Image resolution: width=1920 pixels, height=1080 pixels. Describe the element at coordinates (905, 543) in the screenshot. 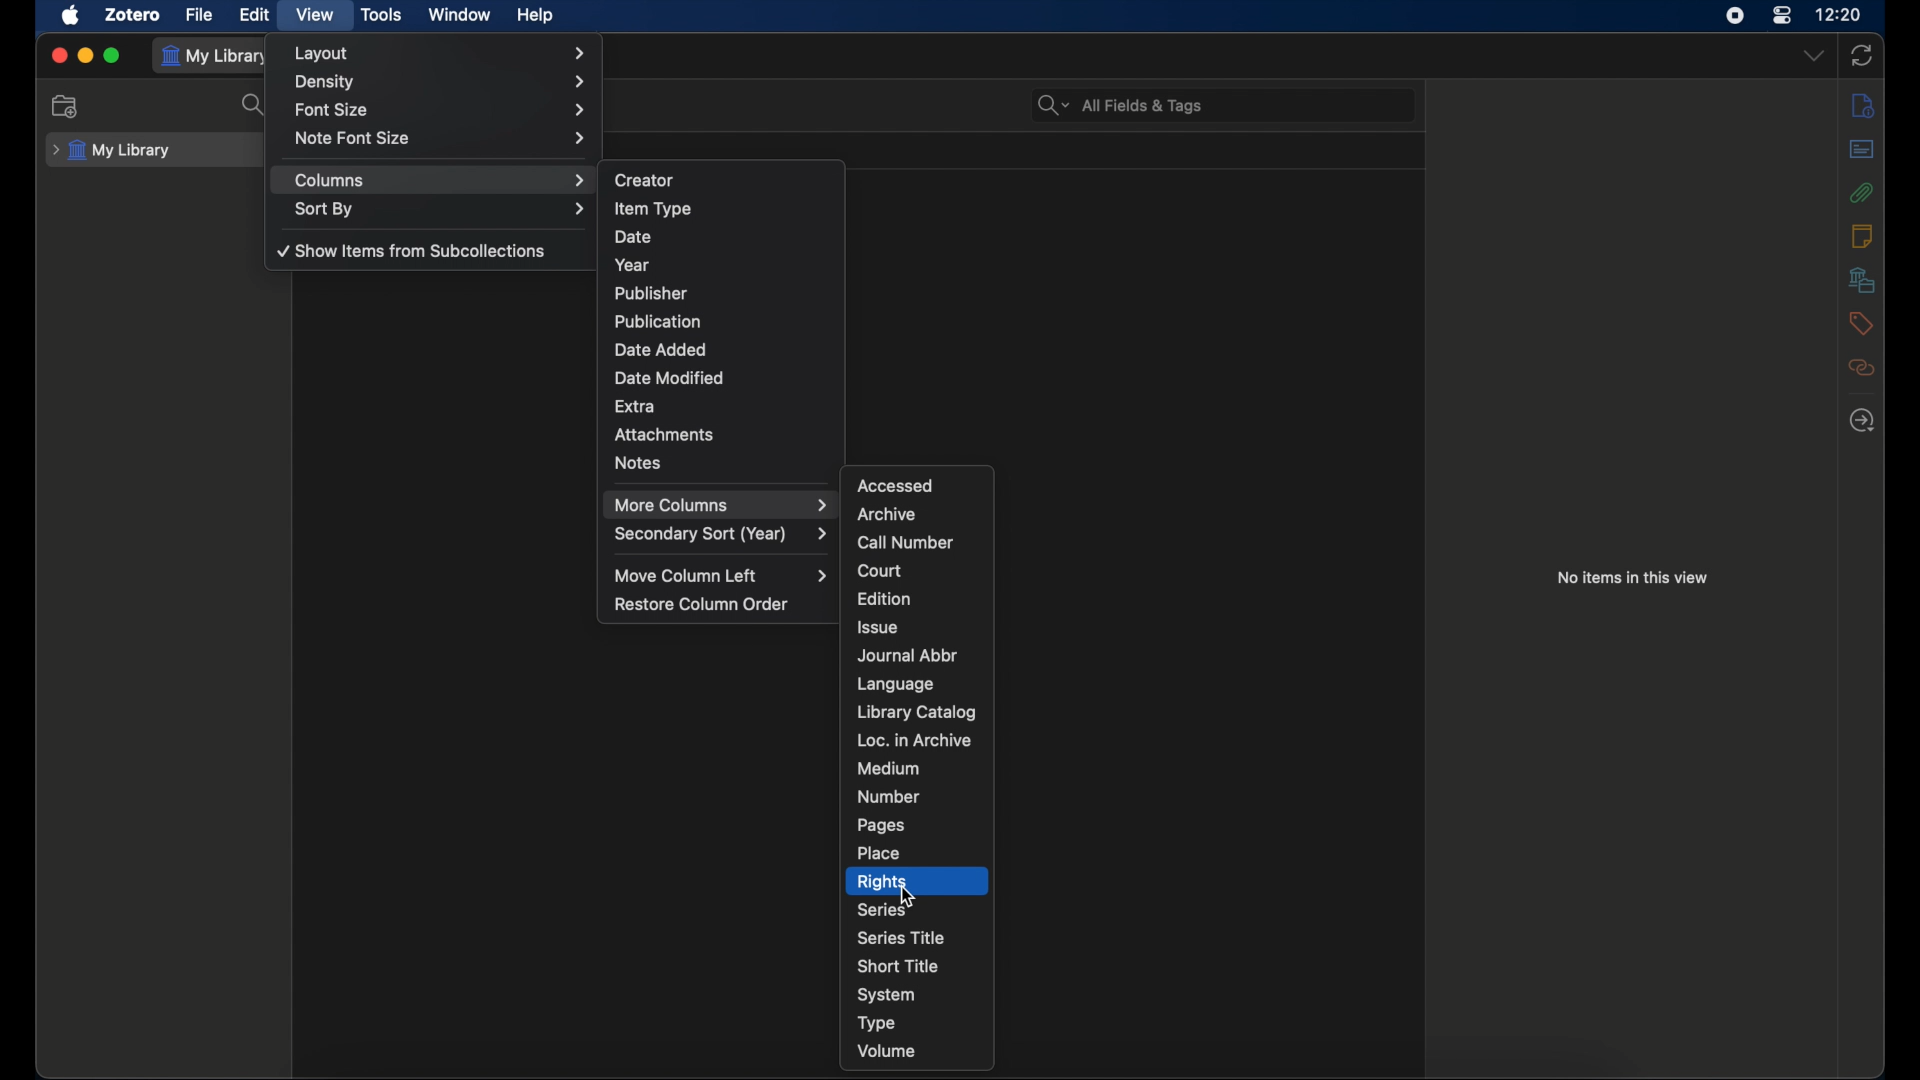

I see `call number` at that location.